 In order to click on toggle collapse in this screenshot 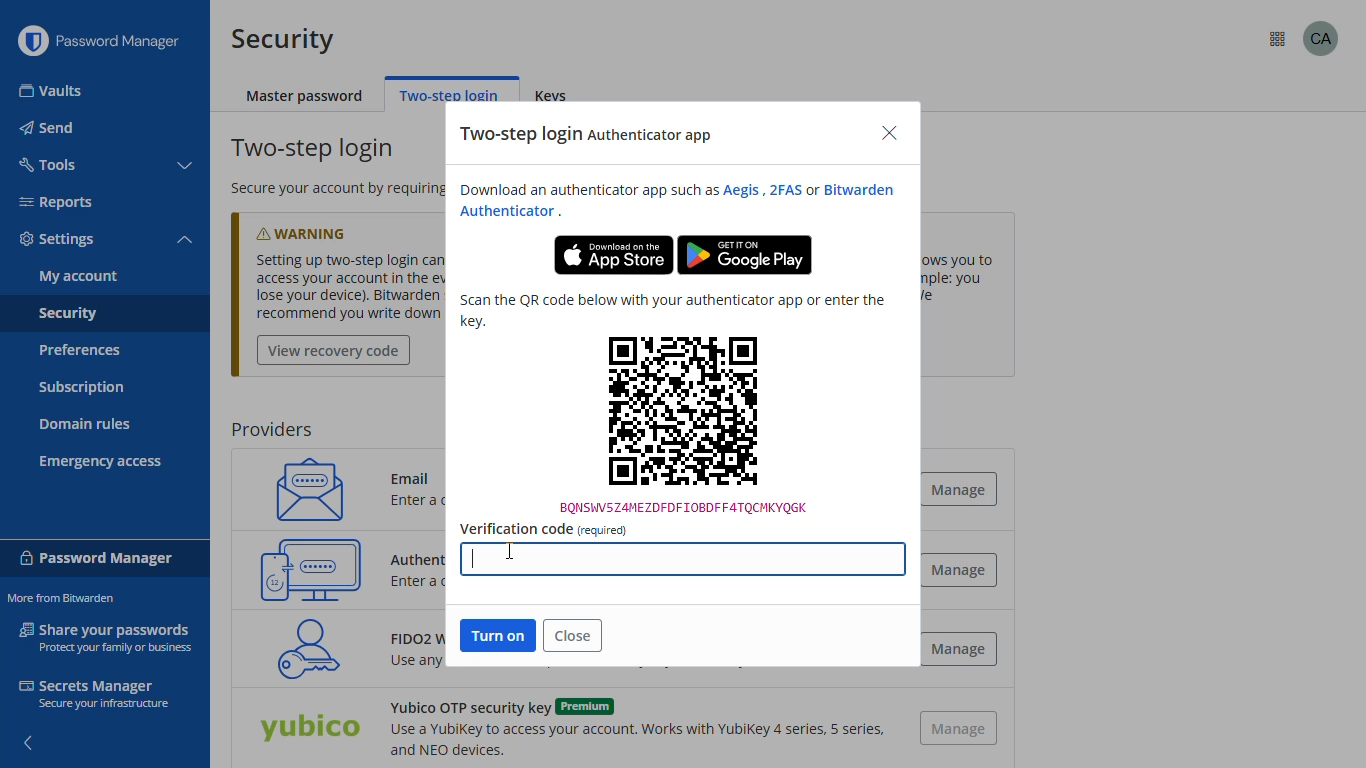, I will do `click(187, 166)`.